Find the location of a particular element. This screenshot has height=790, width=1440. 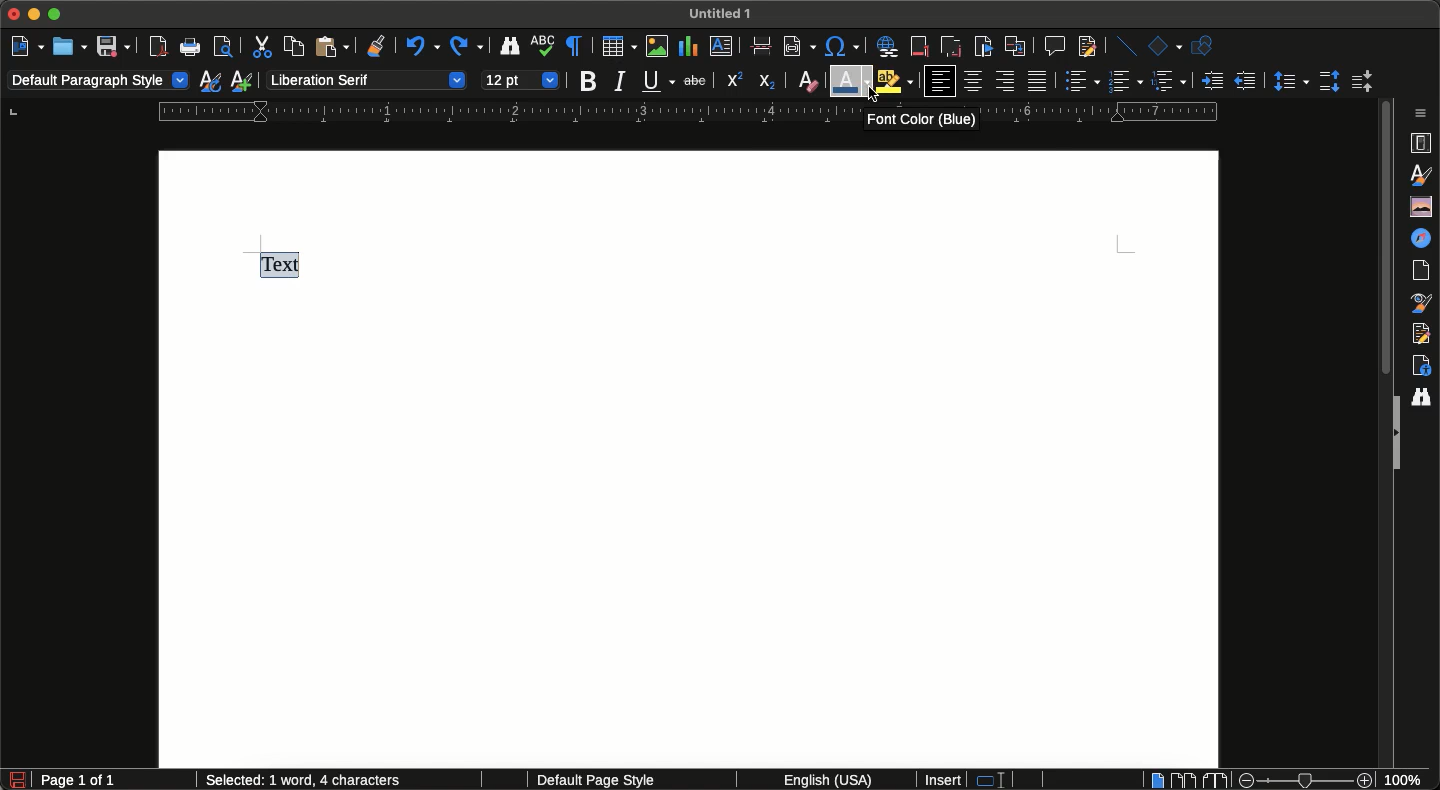

Show draw functions is located at coordinates (1204, 46).